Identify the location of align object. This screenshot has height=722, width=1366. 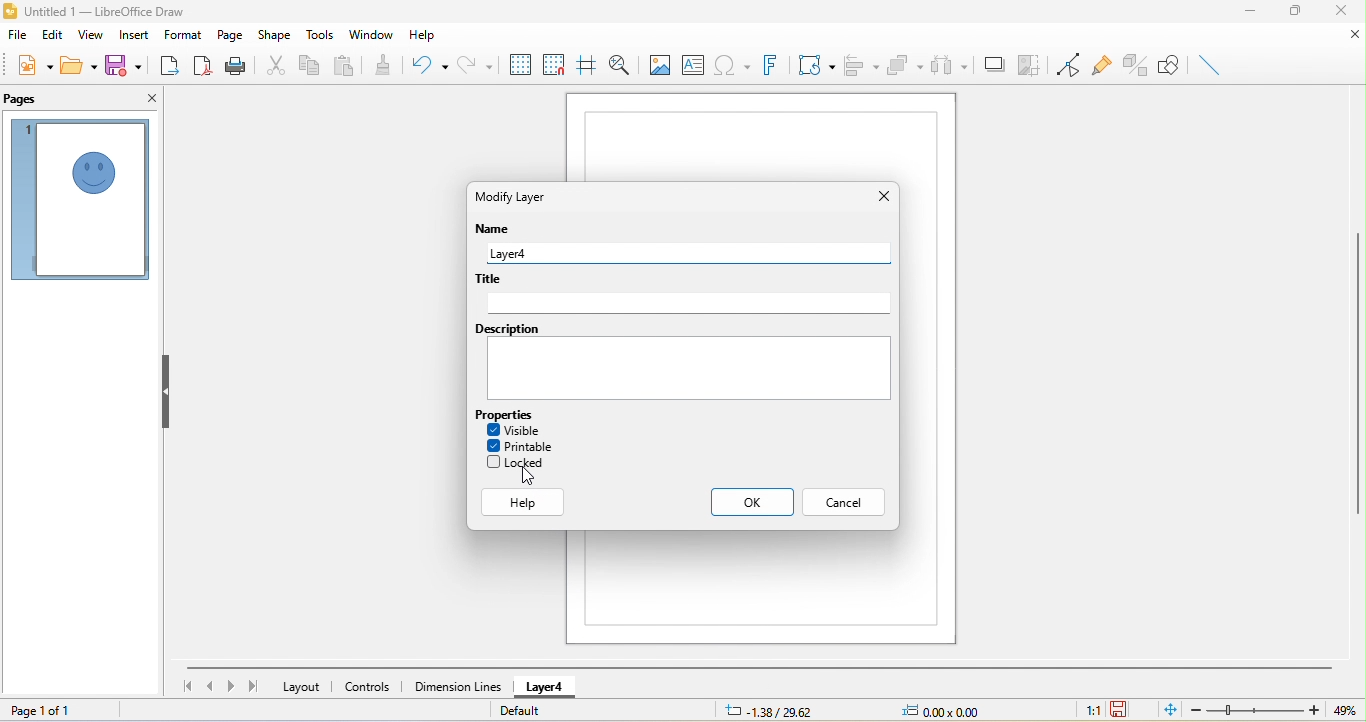
(861, 67).